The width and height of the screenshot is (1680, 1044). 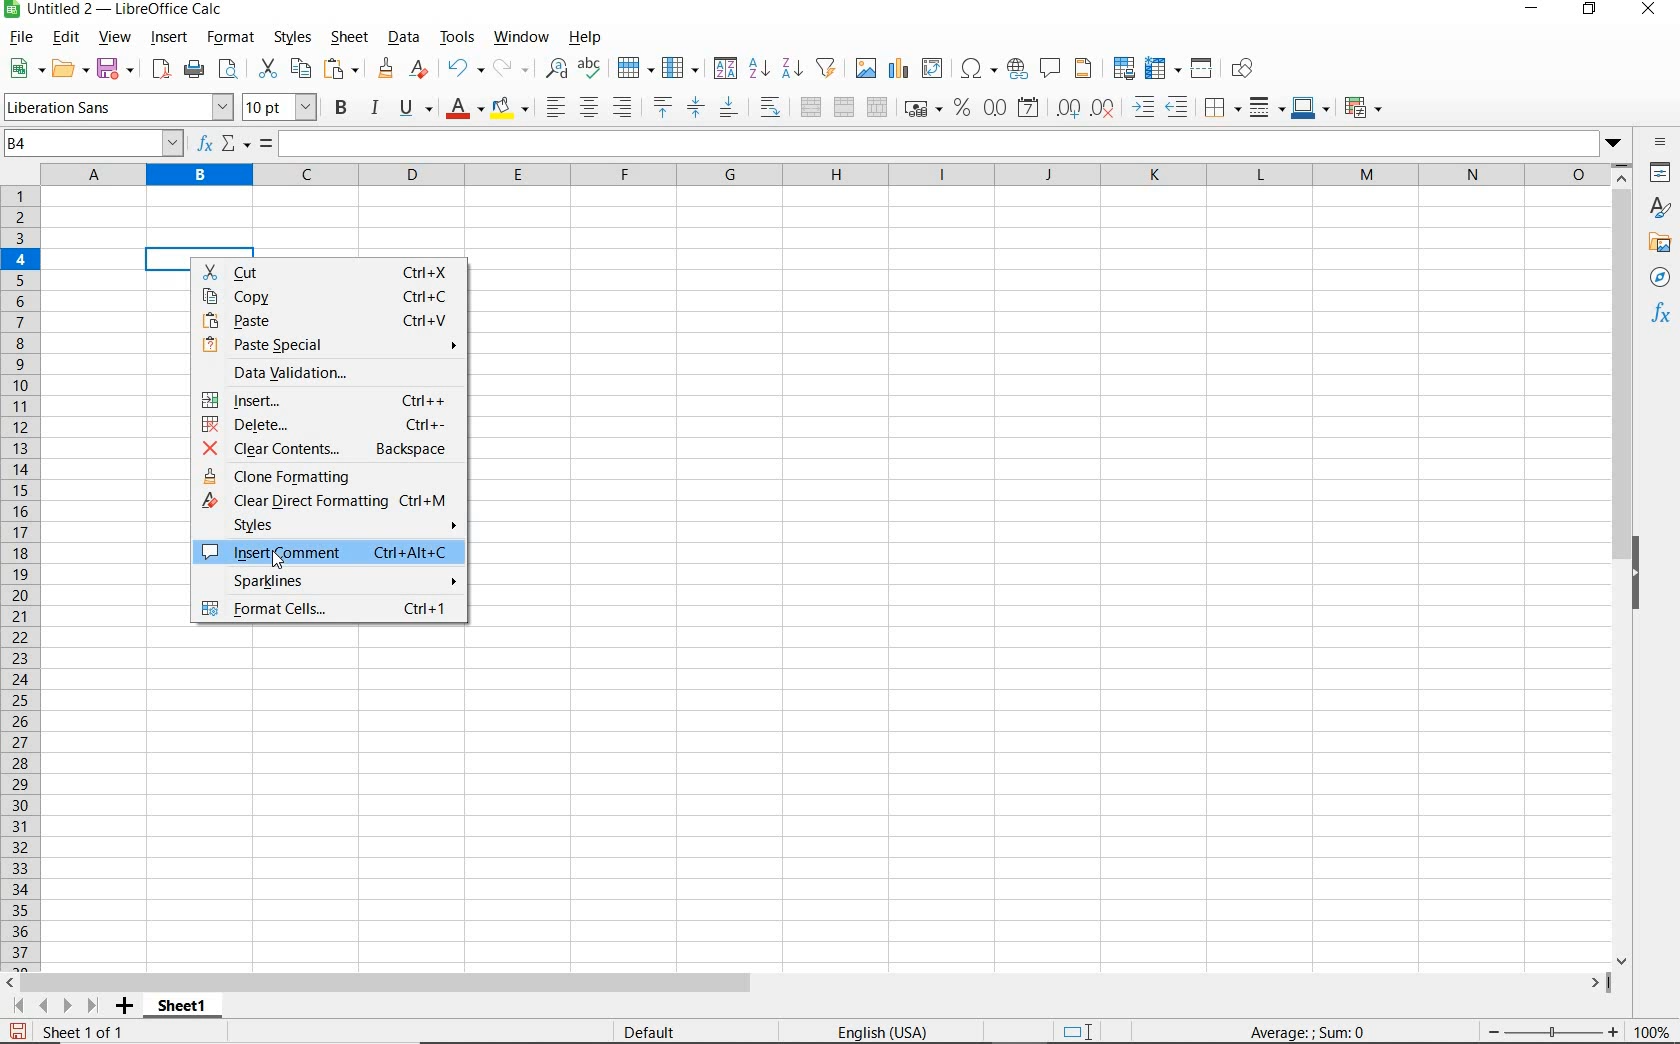 What do you see at coordinates (329, 321) in the screenshot?
I see `paste` at bounding box center [329, 321].